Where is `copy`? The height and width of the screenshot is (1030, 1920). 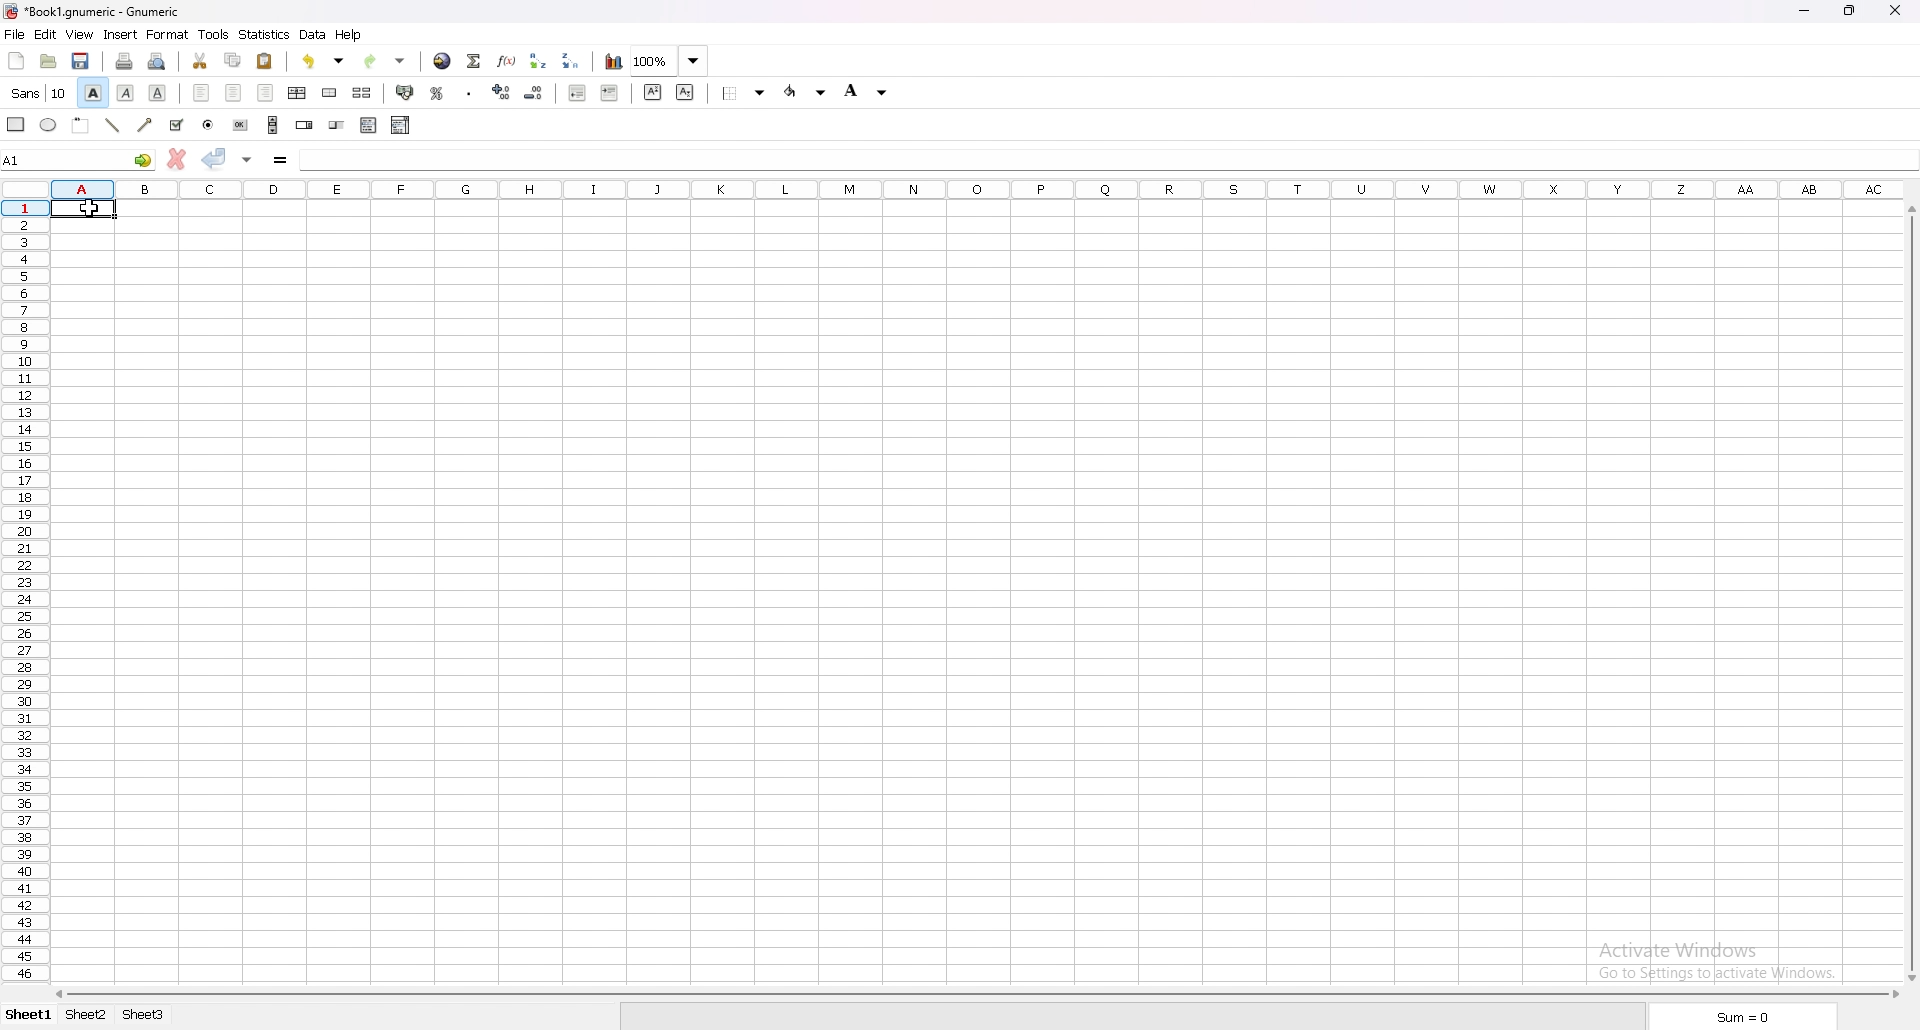 copy is located at coordinates (233, 60).